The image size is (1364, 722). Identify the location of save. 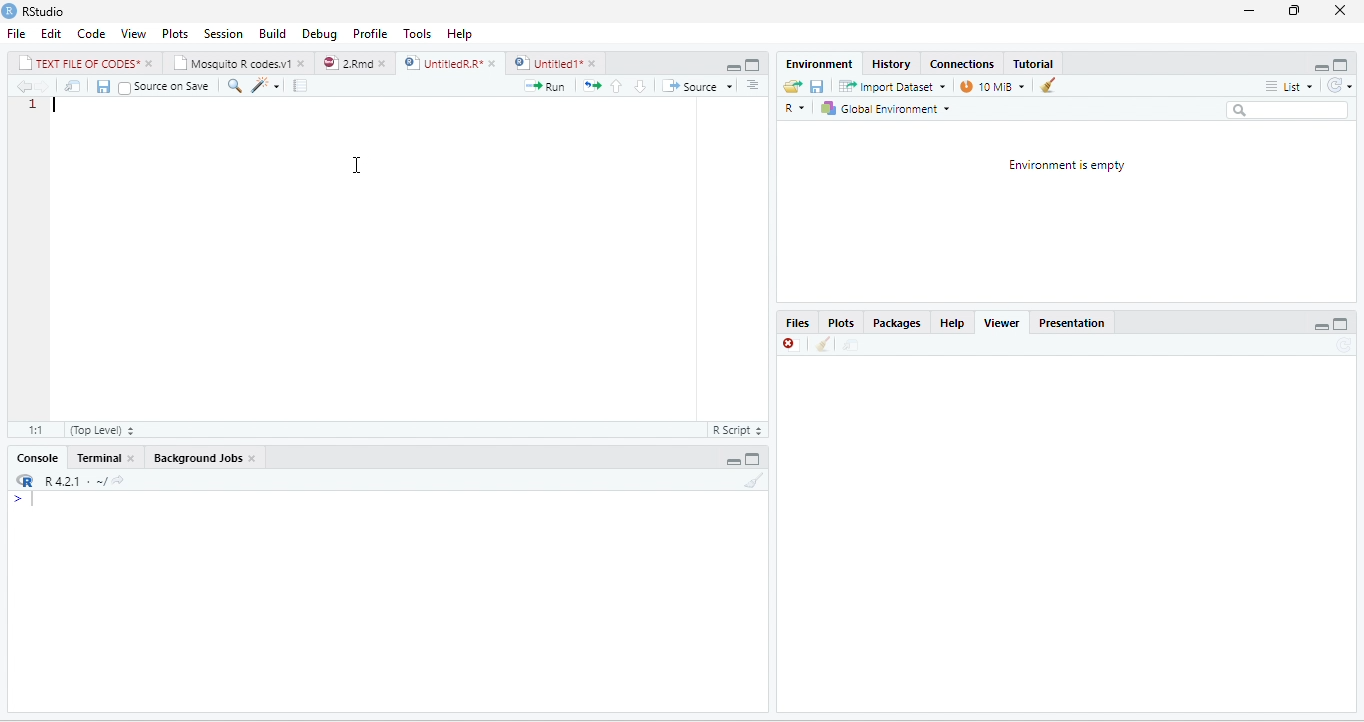
(101, 85).